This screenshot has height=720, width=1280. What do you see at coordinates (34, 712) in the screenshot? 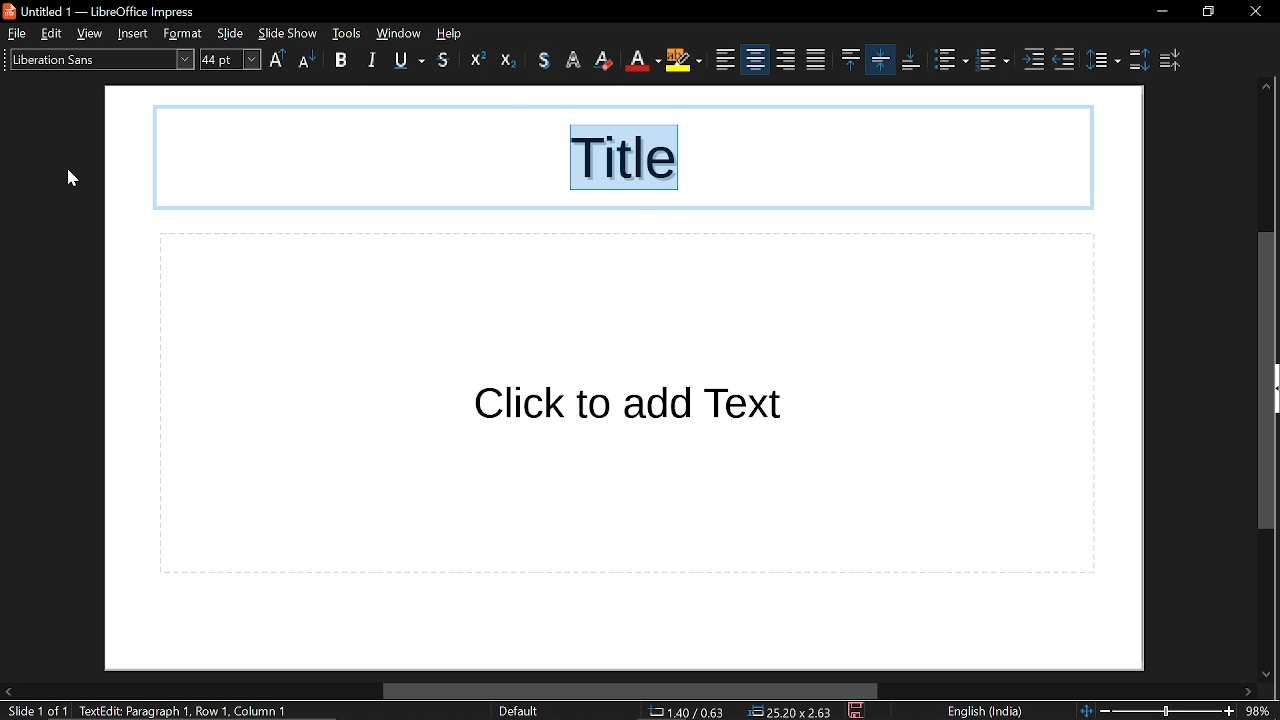
I see `slide 1 of 1` at bounding box center [34, 712].